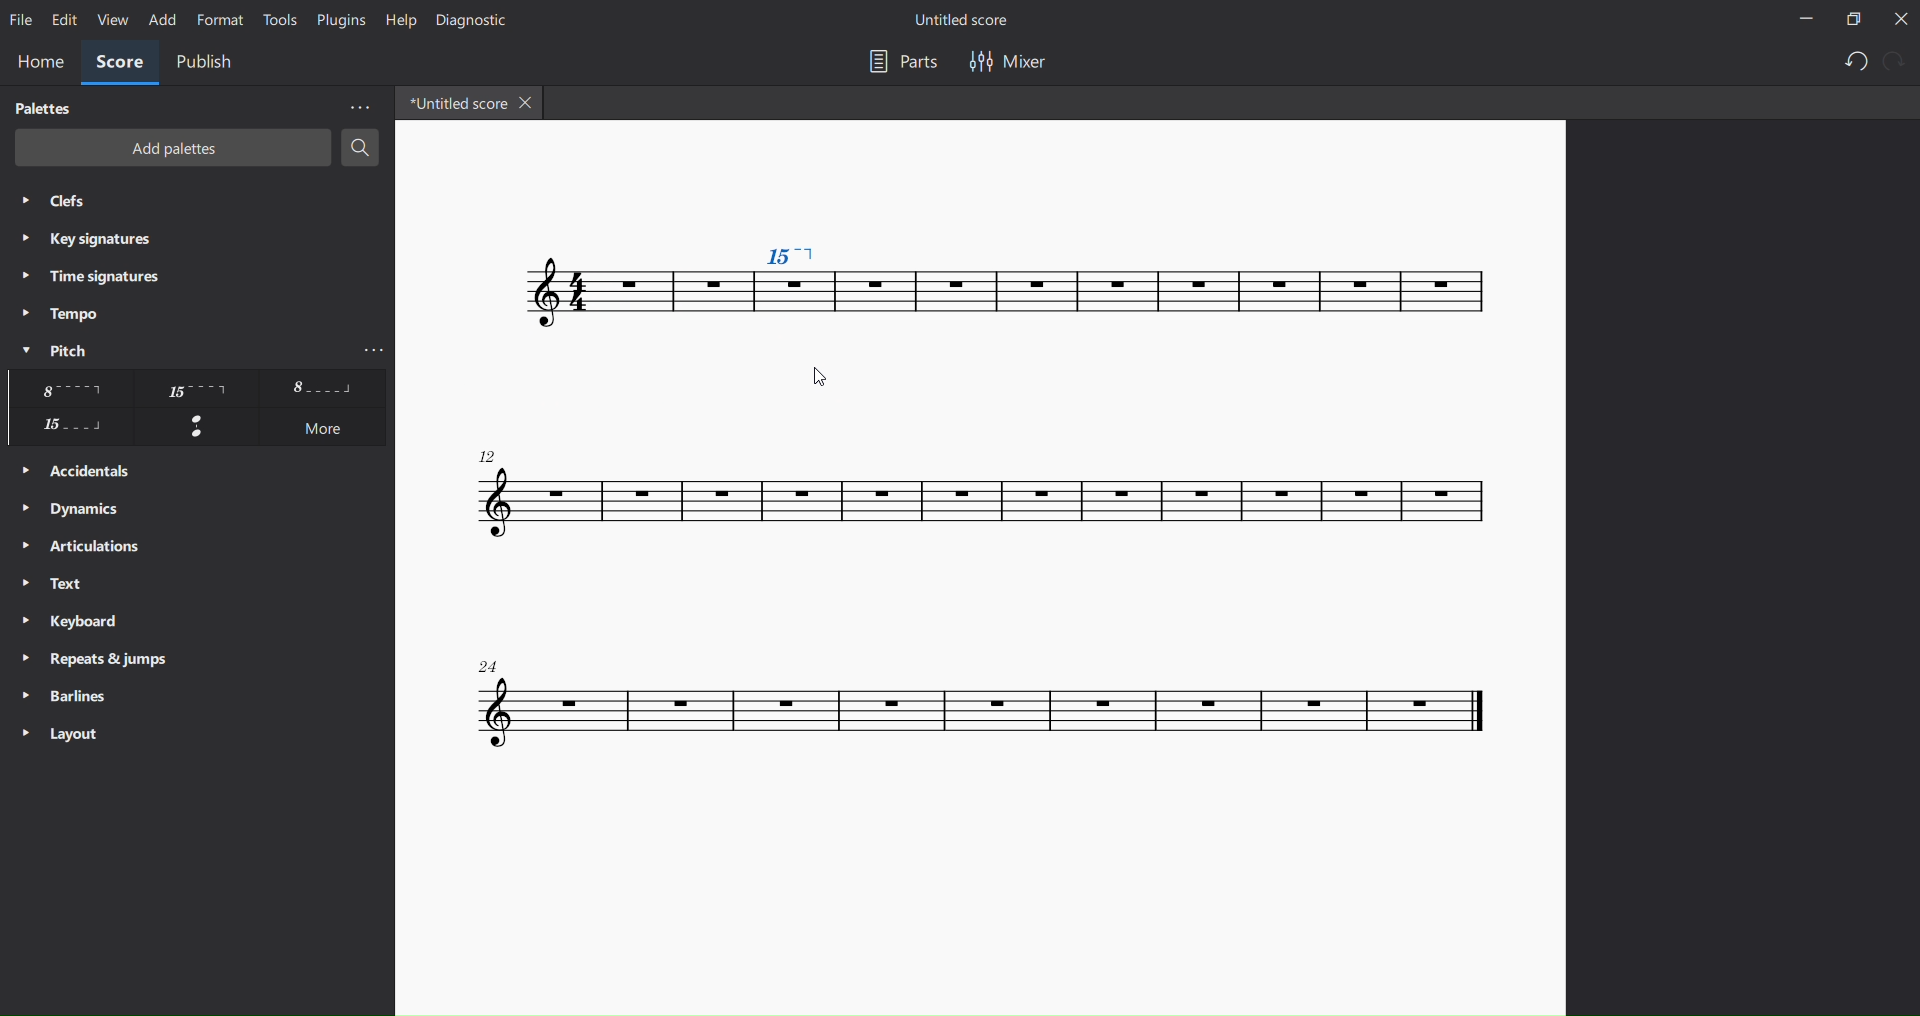  What do you see at coordinates (76, 506) in the screenshot?
I see `dynamics` at bounding box center [76, 506].